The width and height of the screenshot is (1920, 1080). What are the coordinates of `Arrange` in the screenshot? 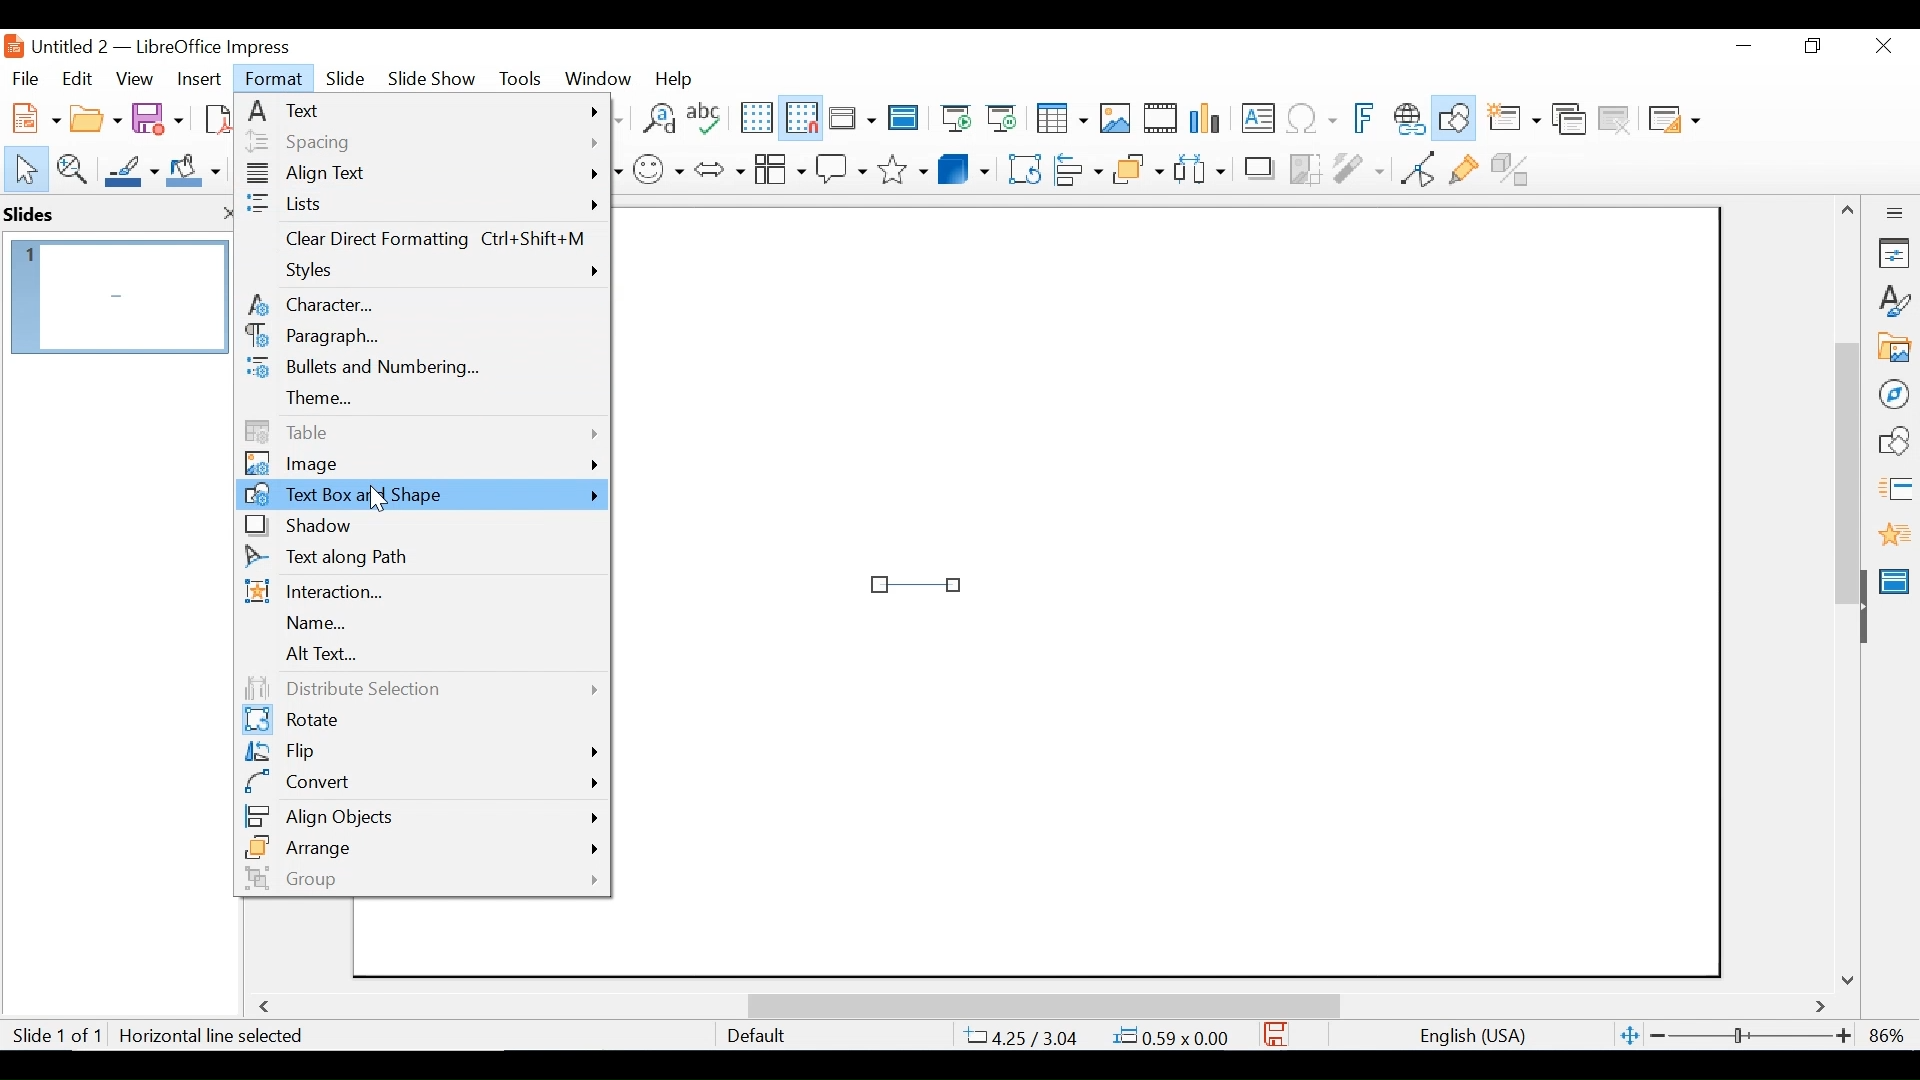 It's located at (421, 847).